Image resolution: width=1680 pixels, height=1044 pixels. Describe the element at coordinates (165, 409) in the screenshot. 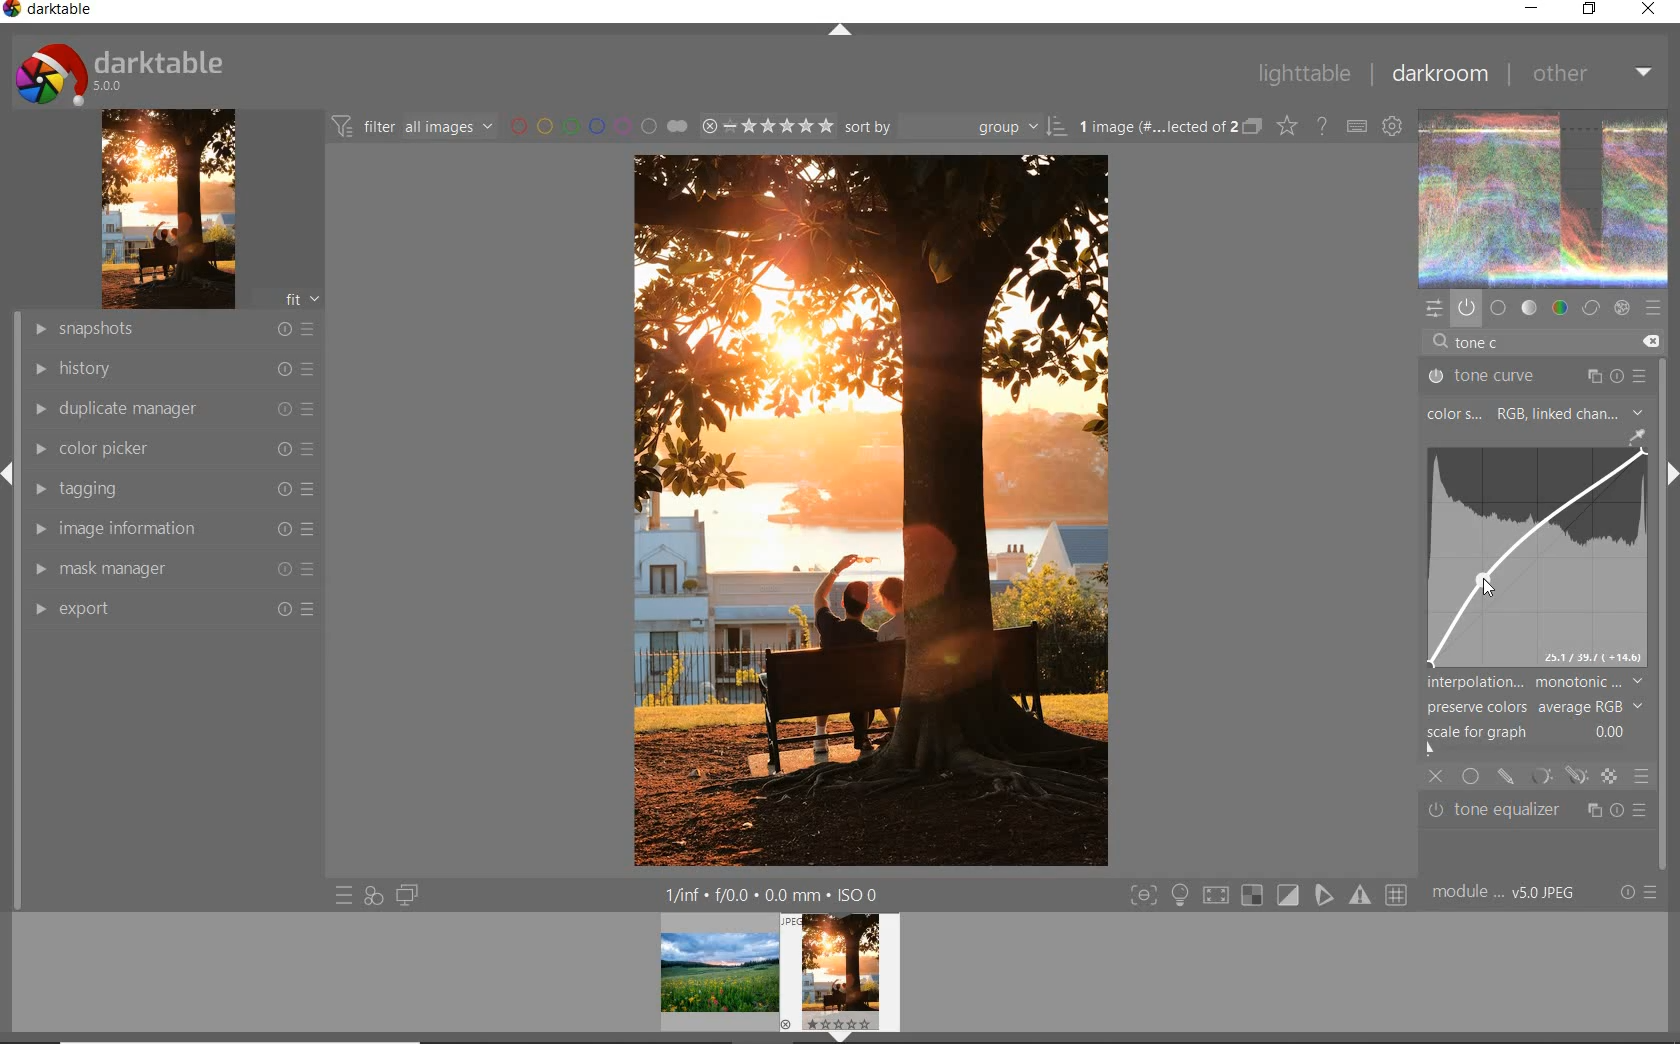

I see `duplicate manager` at that location.